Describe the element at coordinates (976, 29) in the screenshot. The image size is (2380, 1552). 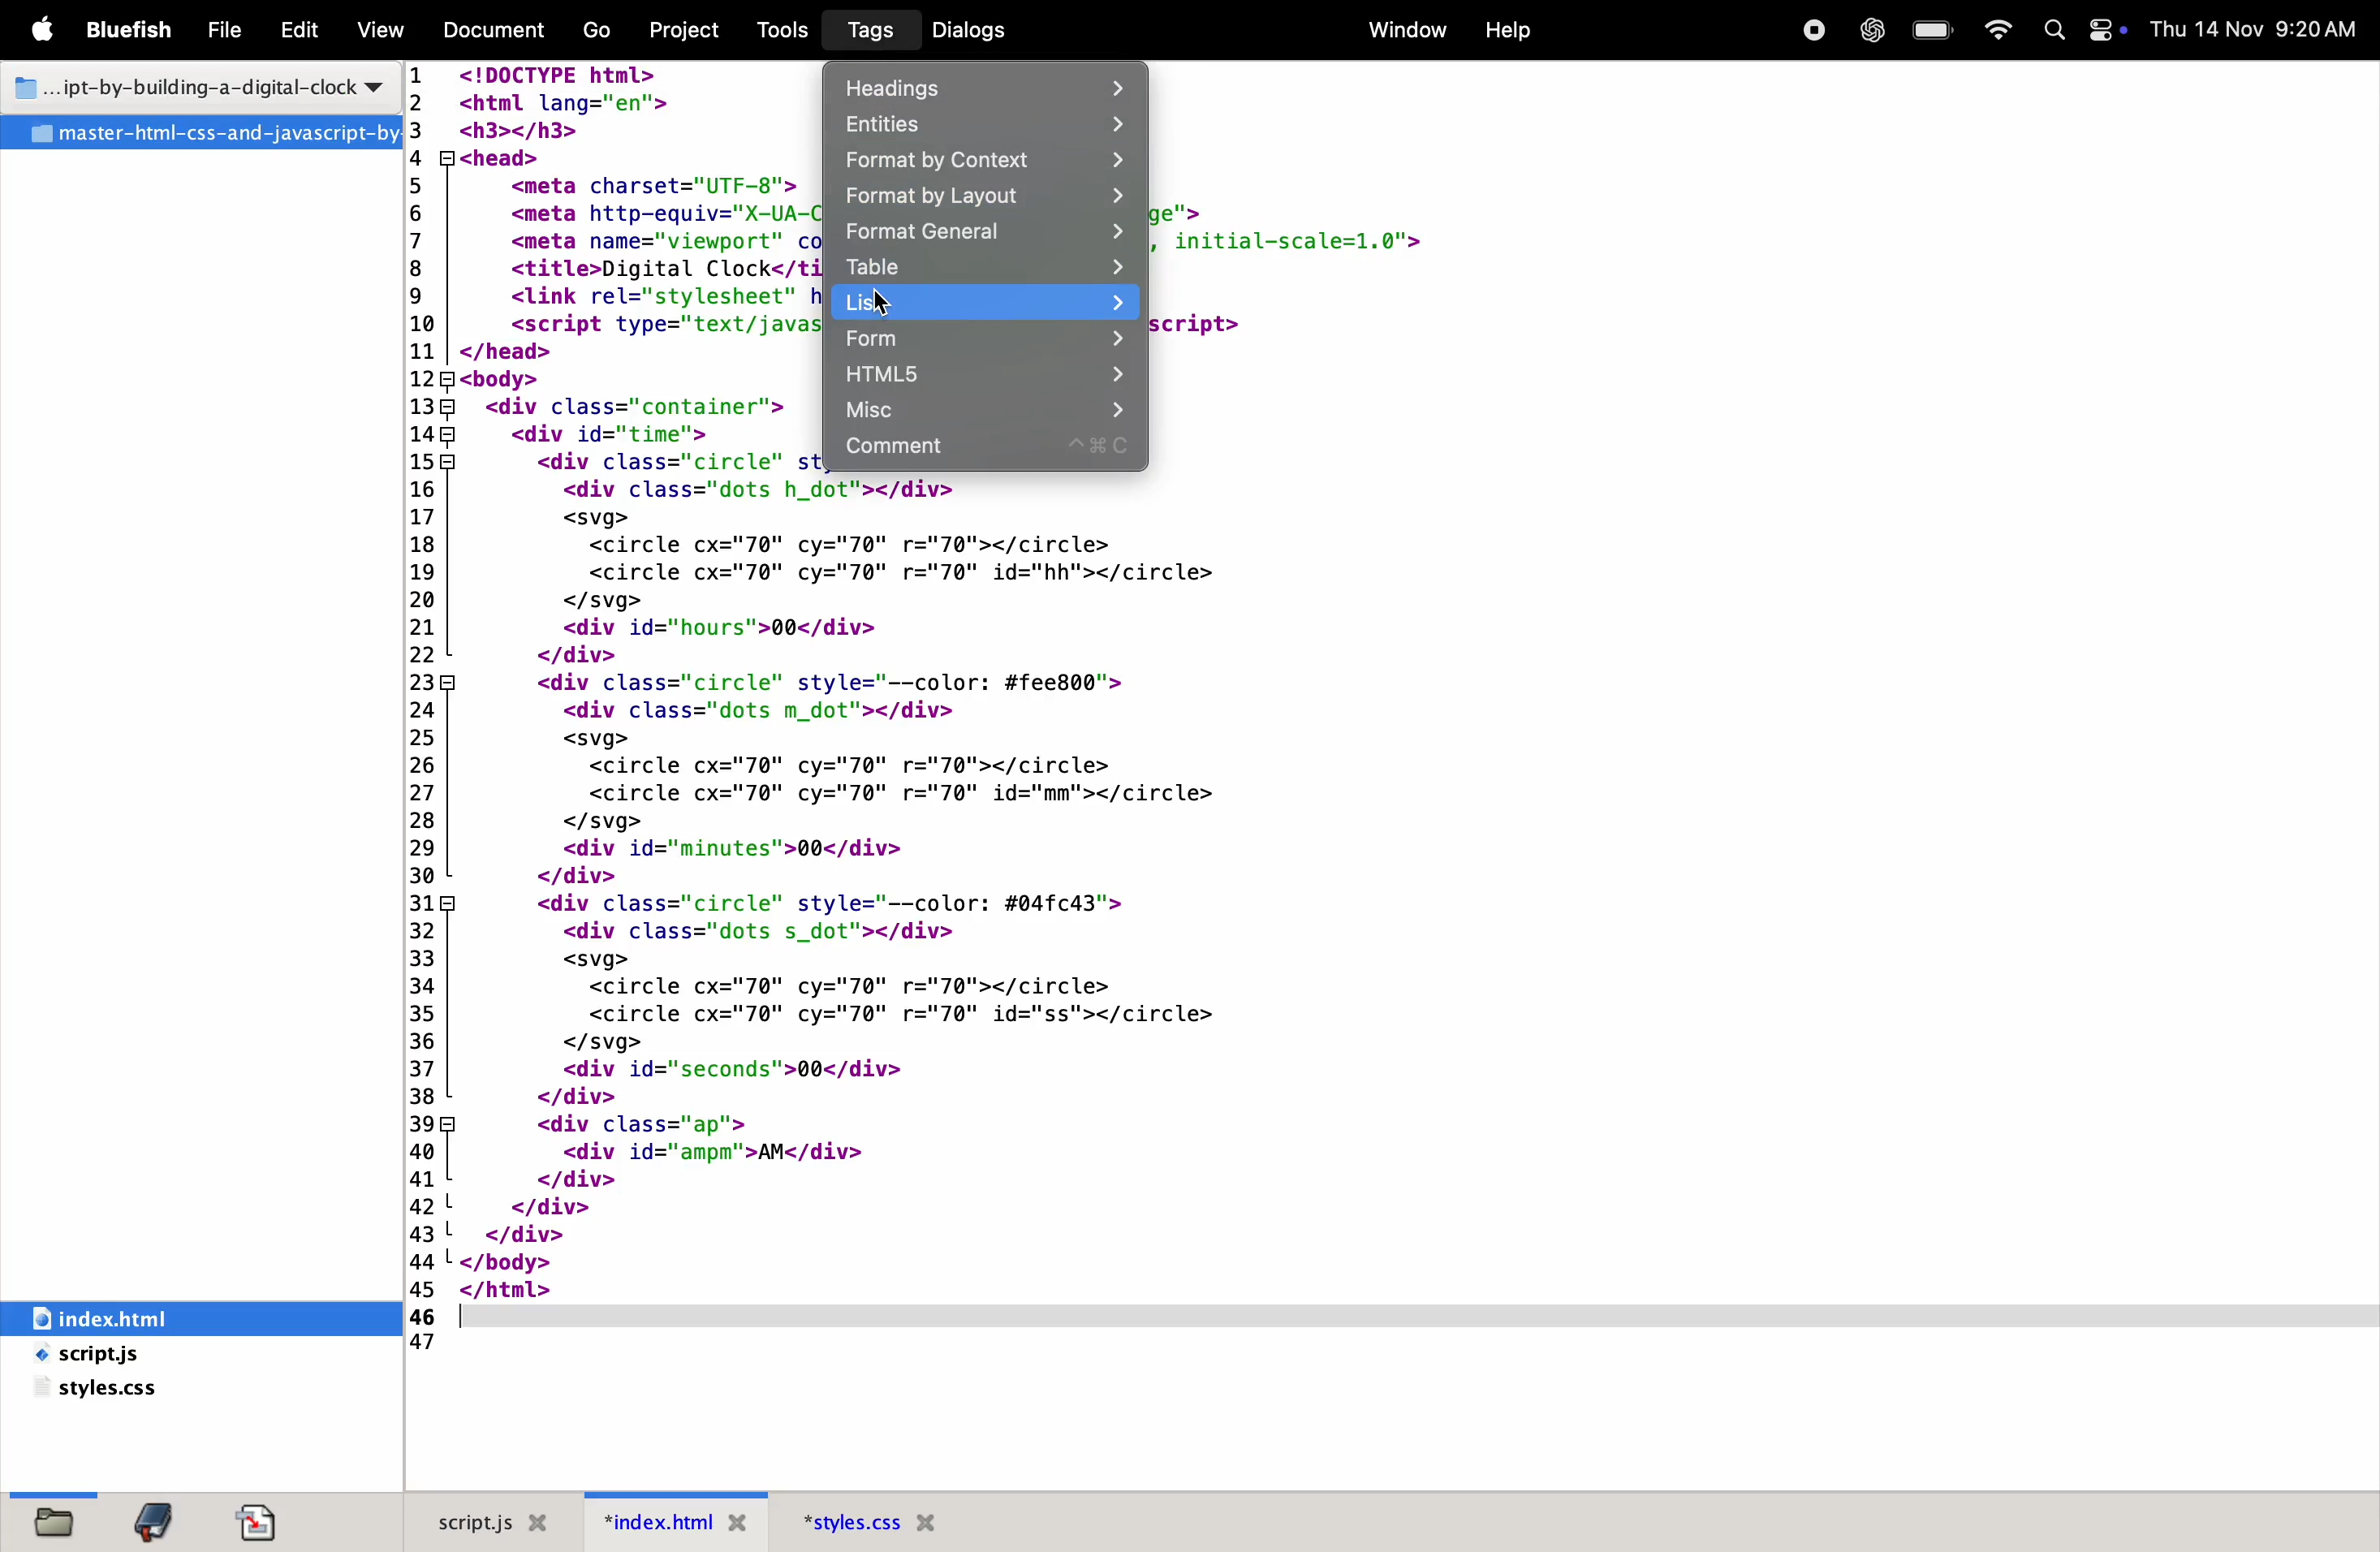
I see `Dialogs` at that location.